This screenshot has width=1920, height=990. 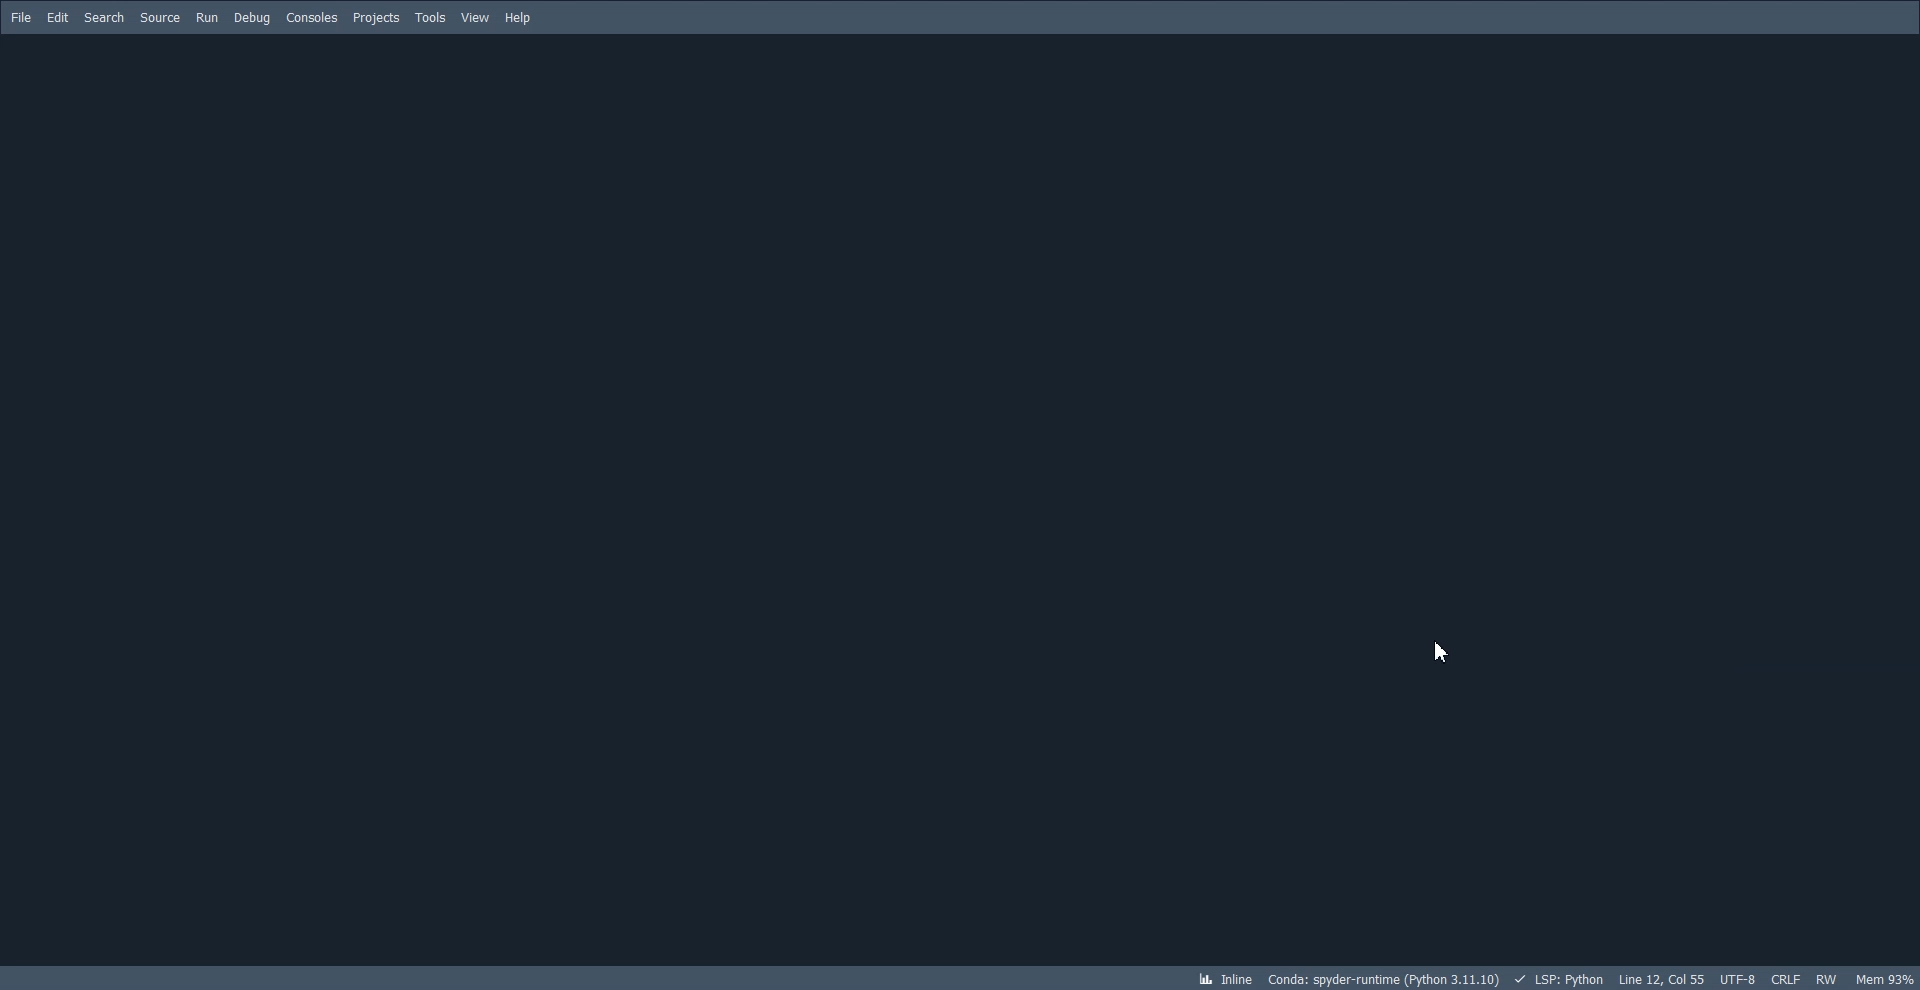 I want to click on Debug, so click(x=253, y=18).